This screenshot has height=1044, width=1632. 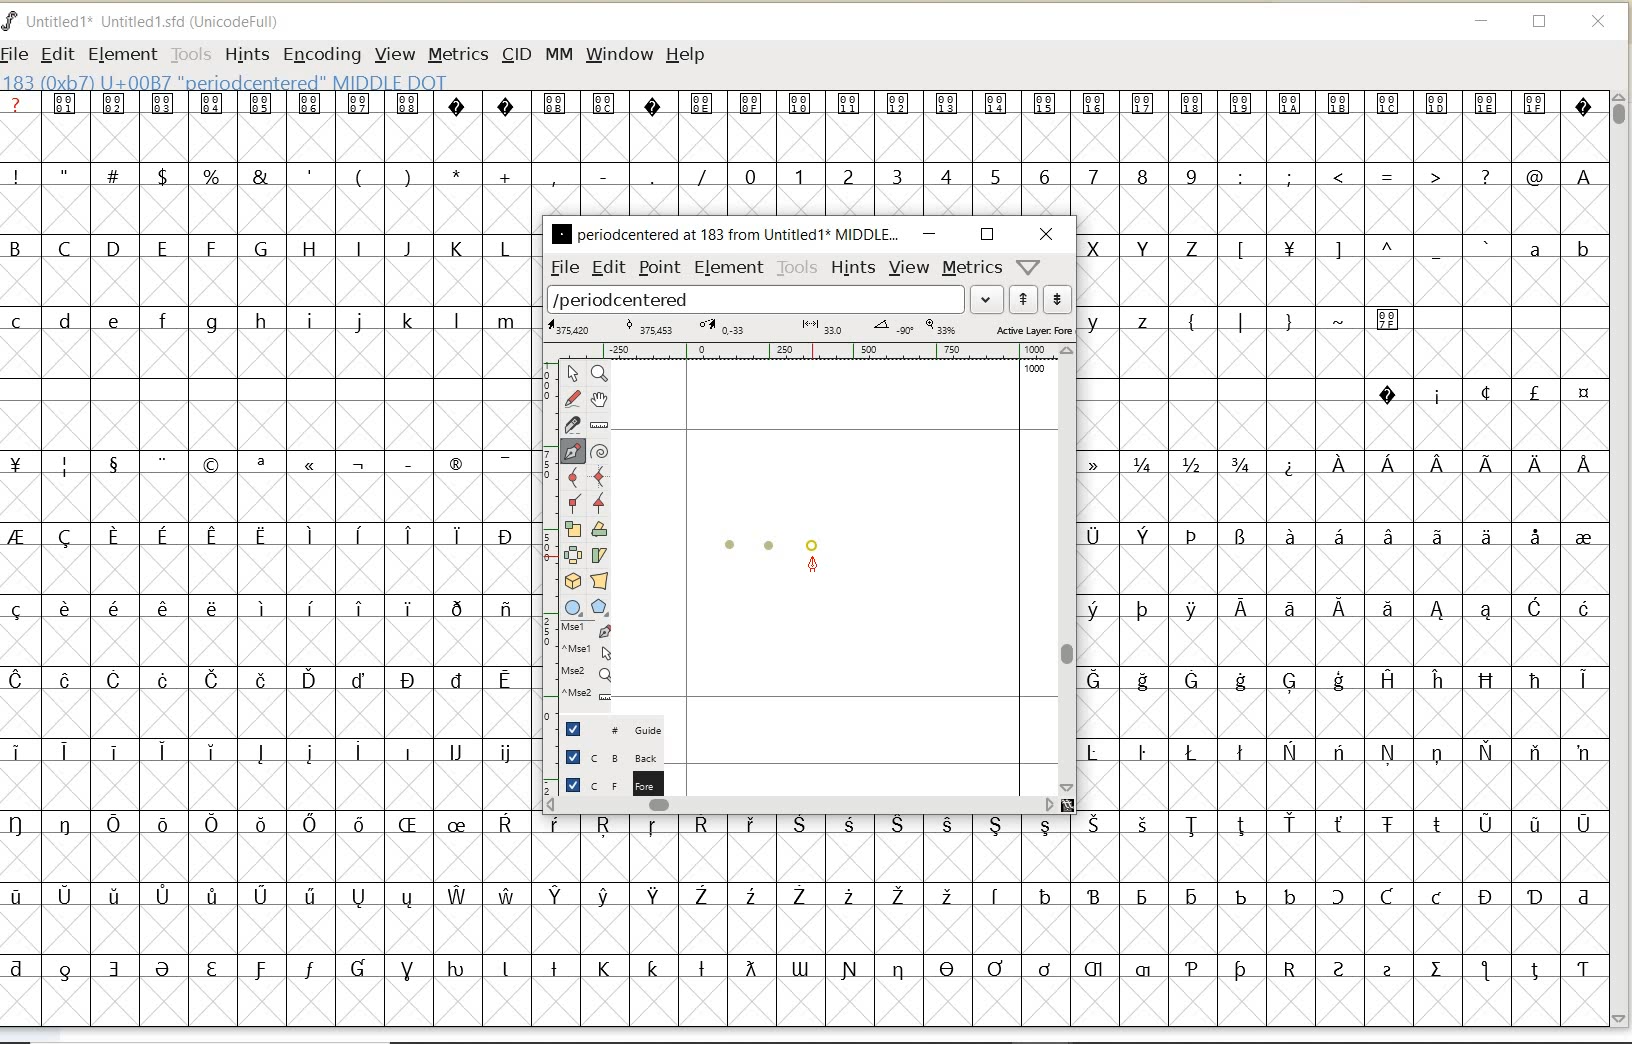 What do you see at coordinates (757, 300) in the screenshot?
I see `load word list` at bounding box center [757, 300].